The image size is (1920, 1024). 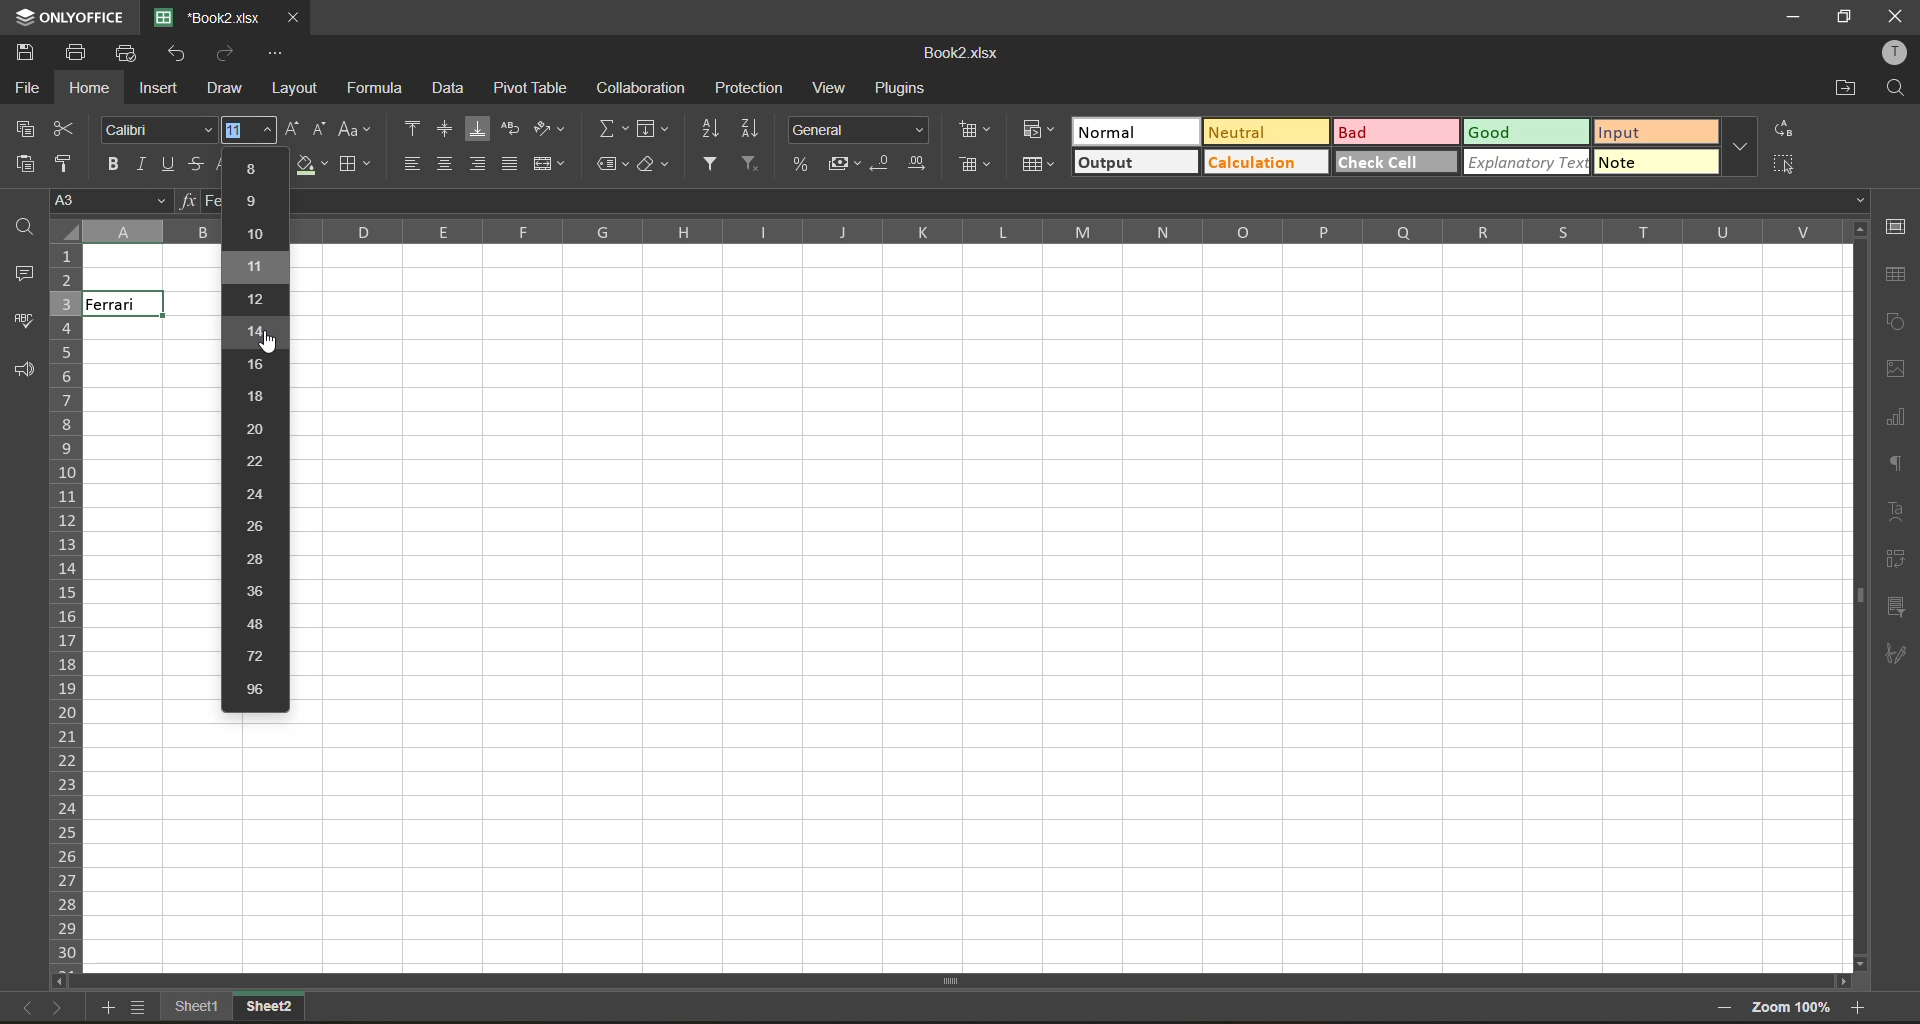 I want to click on italic, so click(x=145, y=166).